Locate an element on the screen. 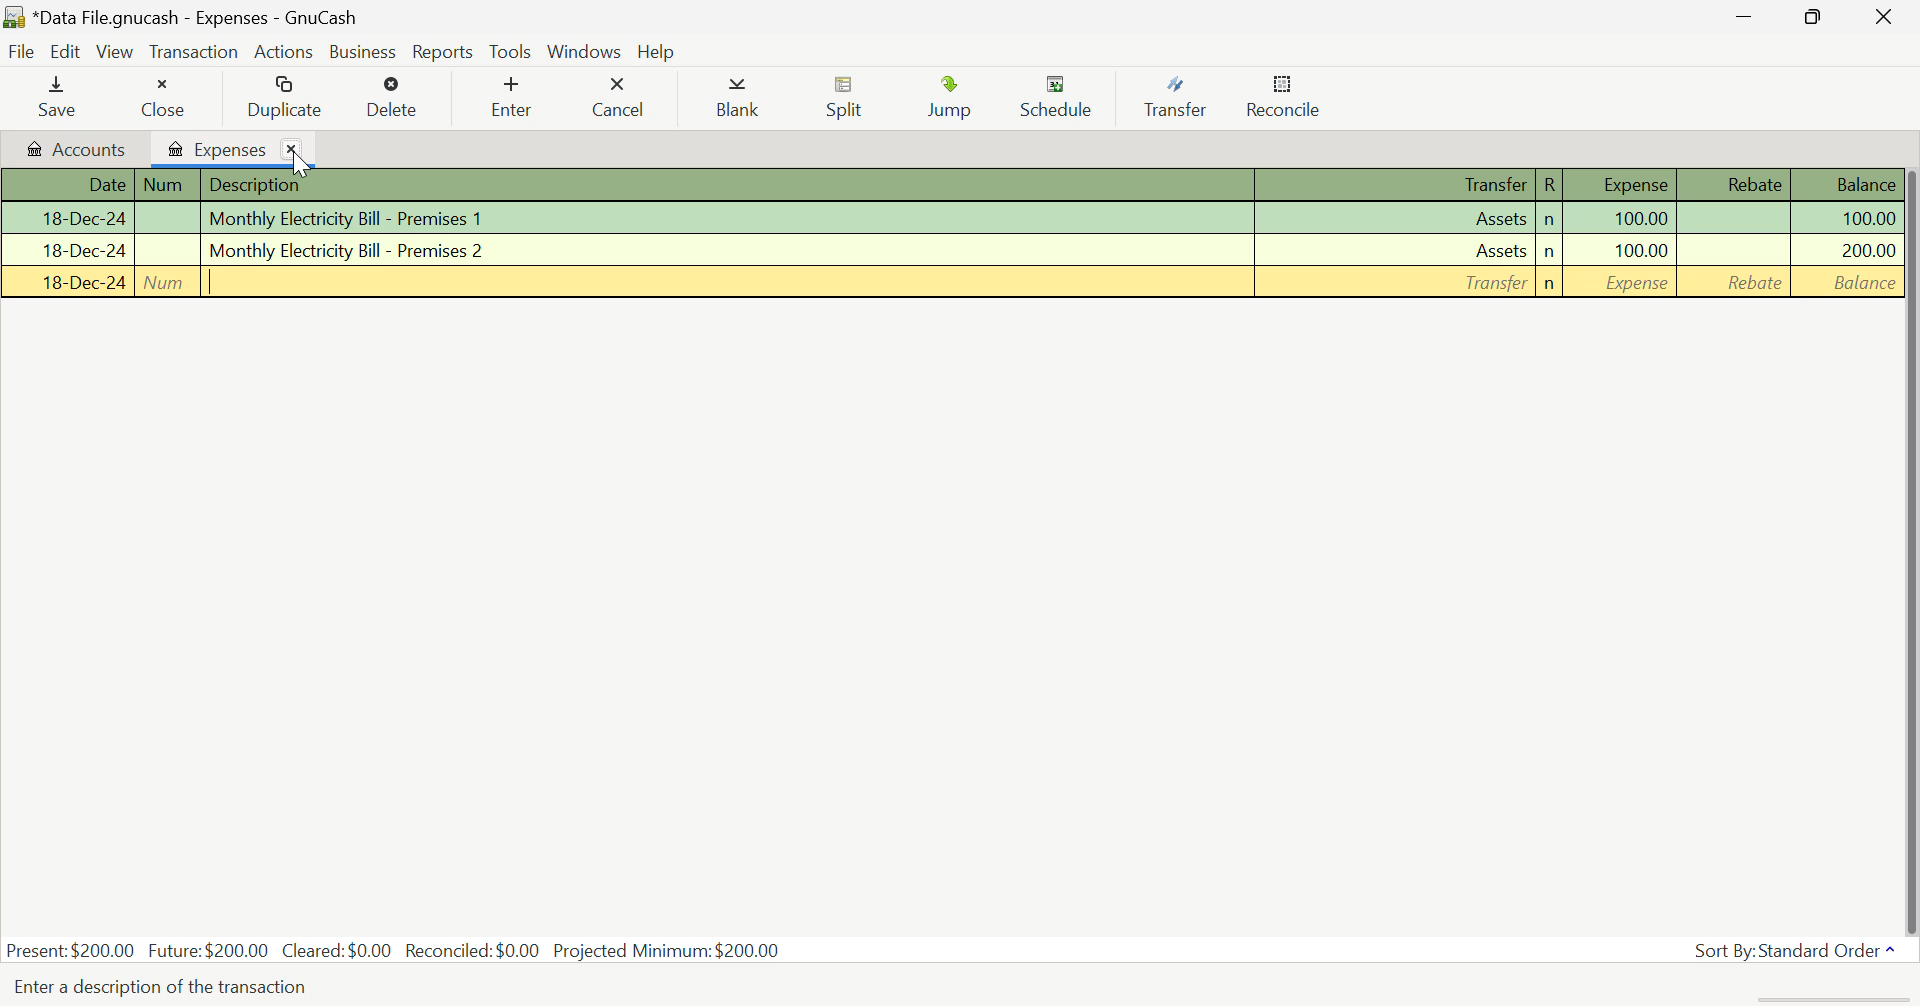 Image resolution: width=1920 pixels, height=1006 pixels. Sort By: Standard Order is located at coordinates (1792, 949).